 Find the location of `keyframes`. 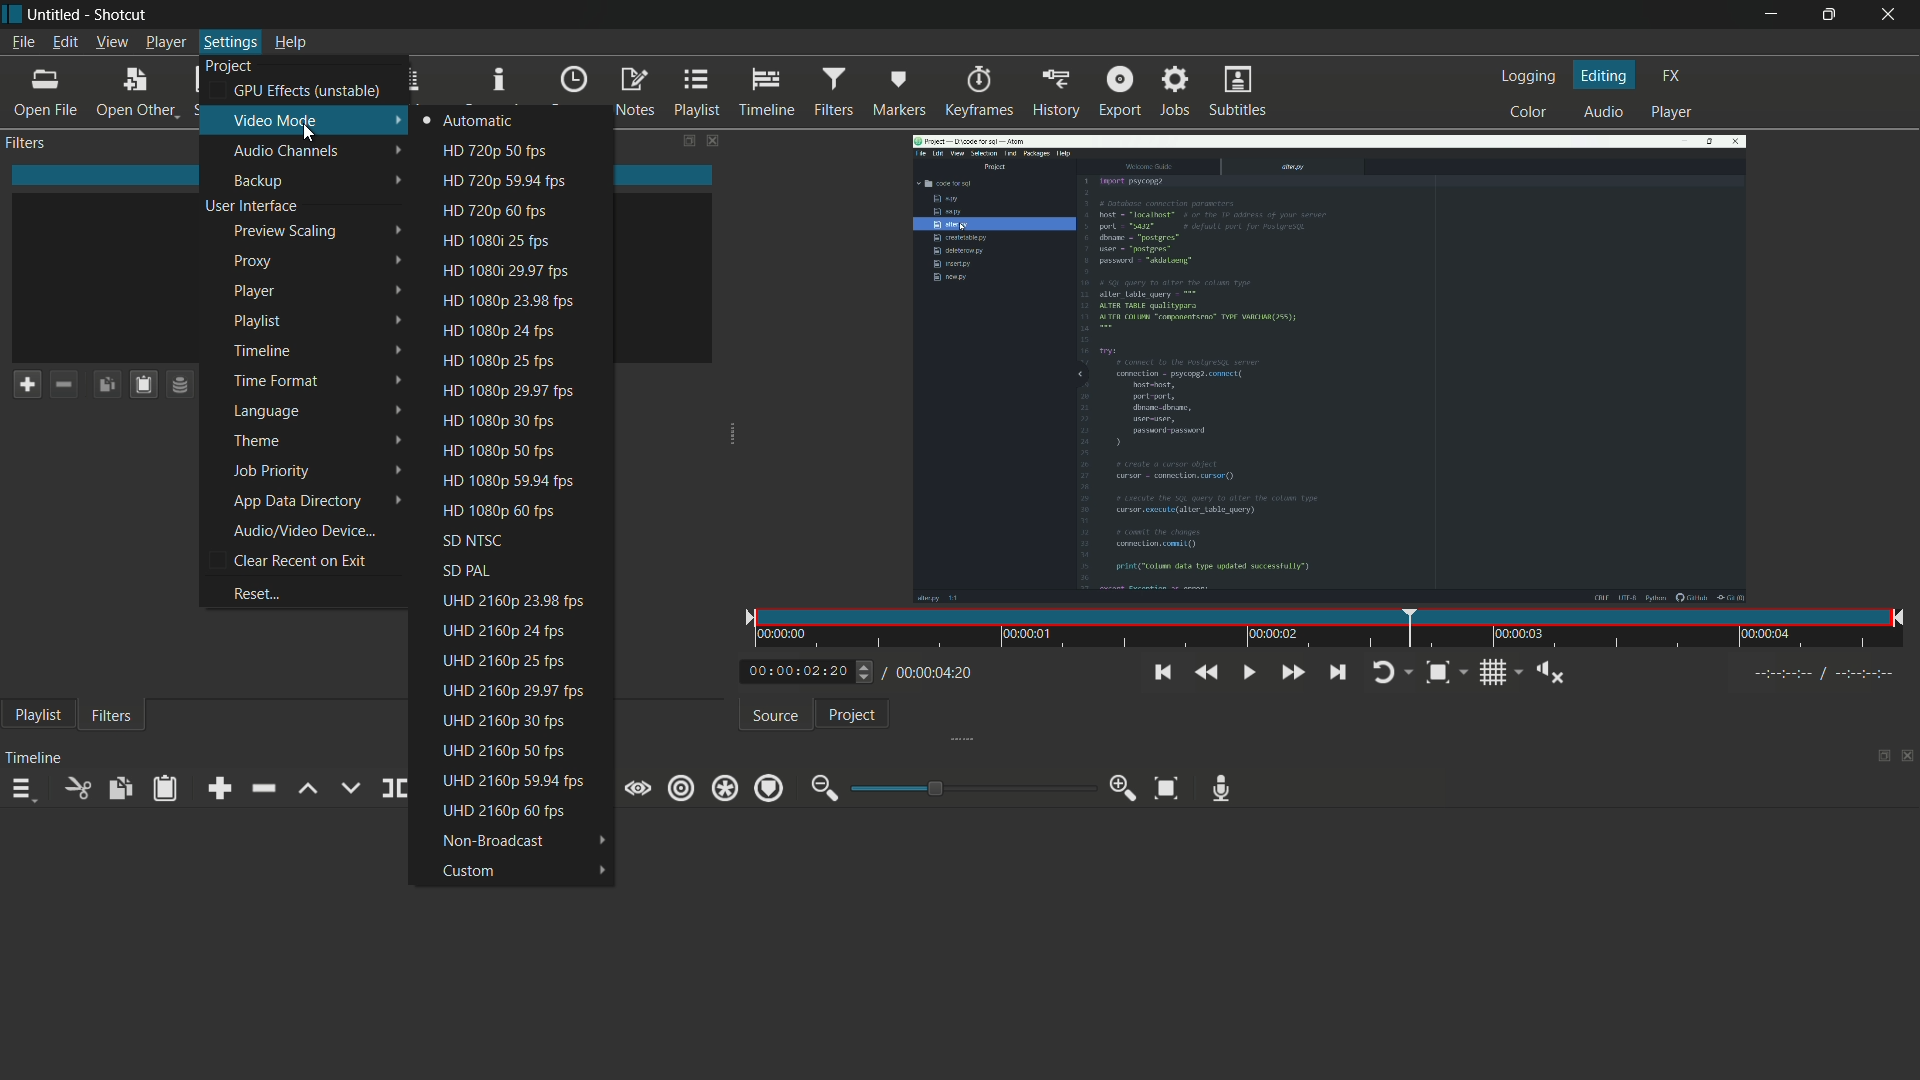

keyframes is located at coordinates (977, 91).